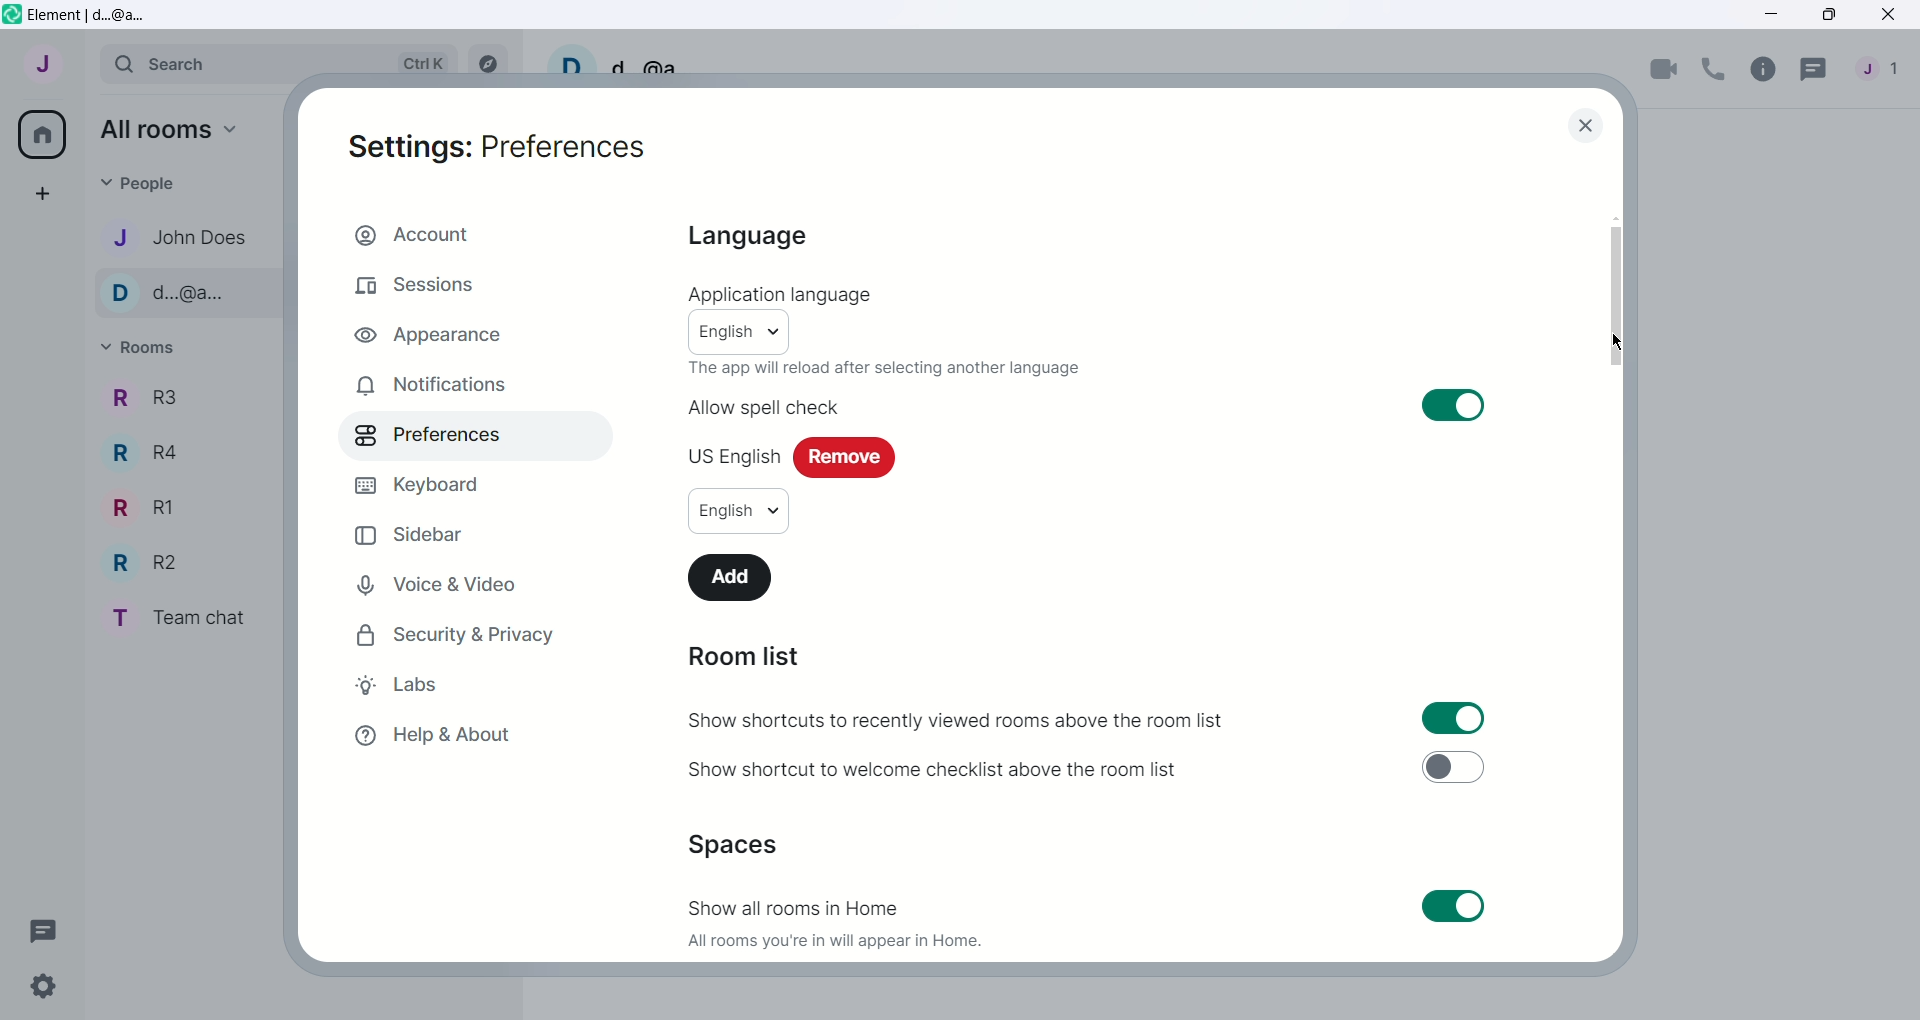 This screenshot has width=1920, height=1020. Describe the element at coordinates (44, 61) in the screenshot. I see `User menu` at that location.